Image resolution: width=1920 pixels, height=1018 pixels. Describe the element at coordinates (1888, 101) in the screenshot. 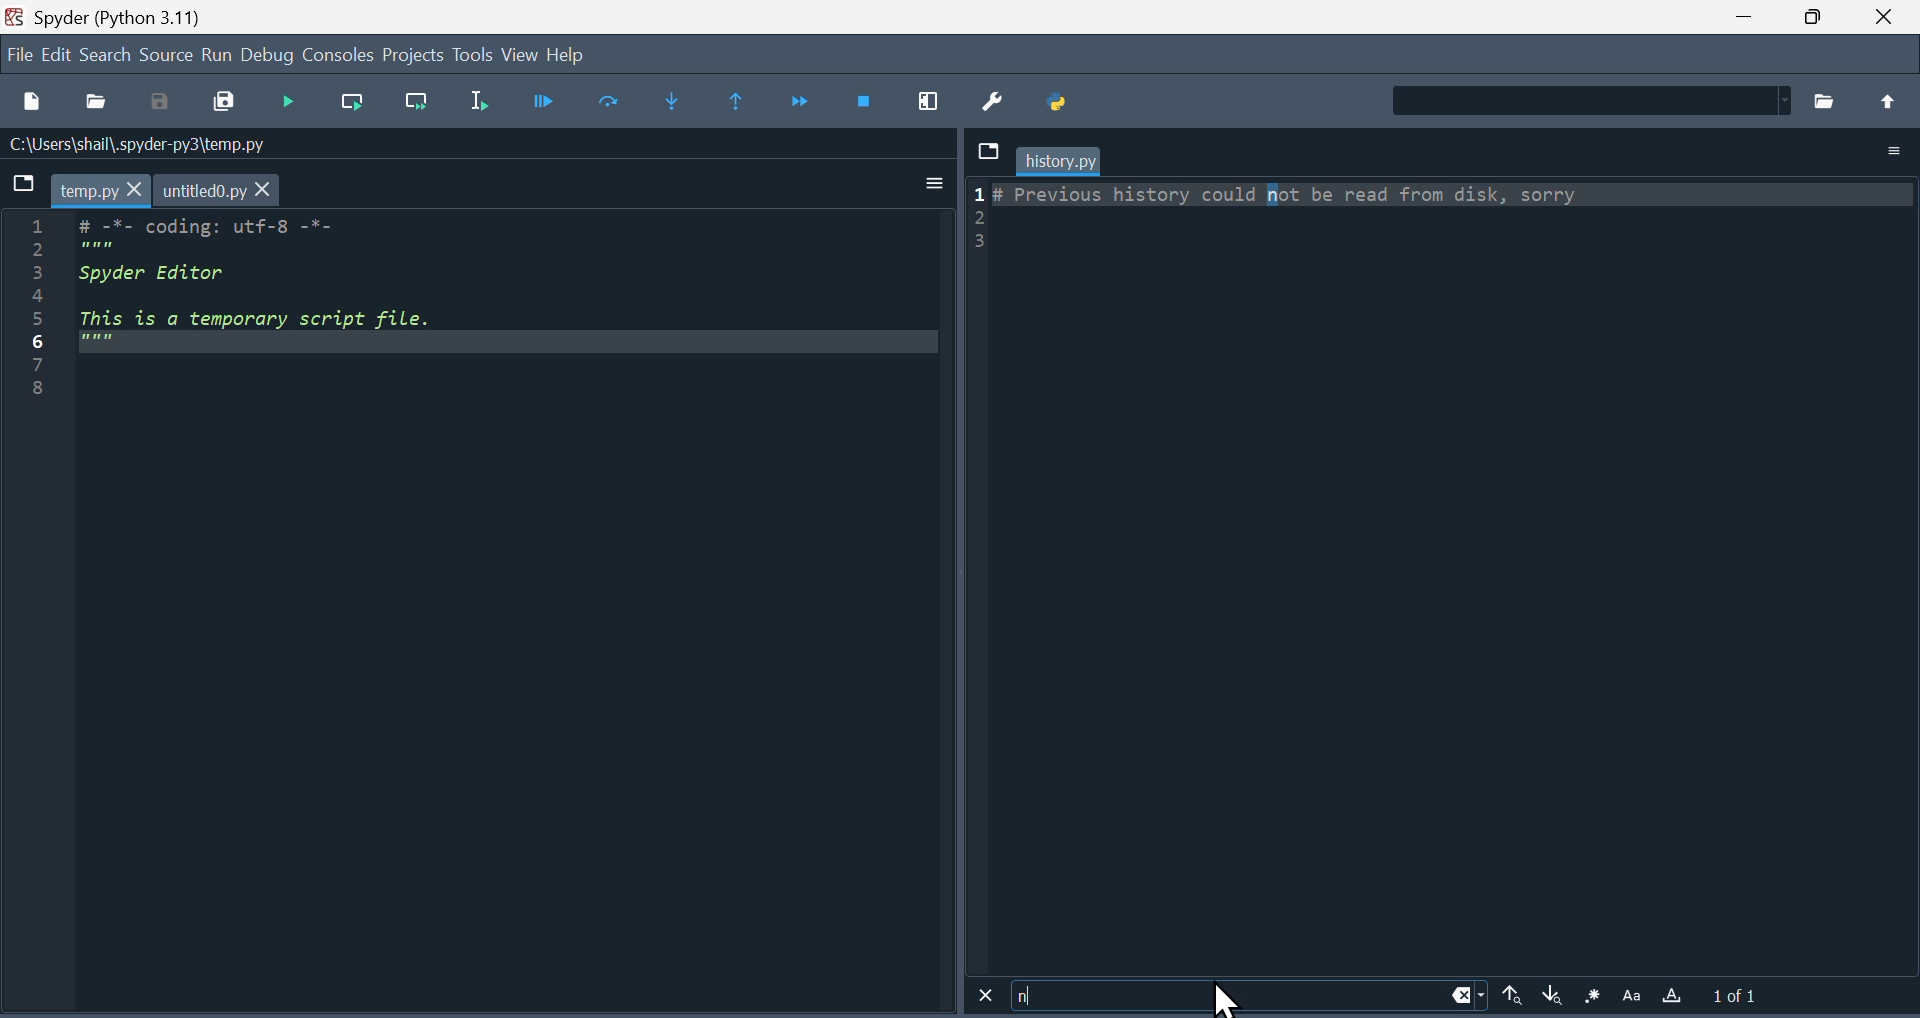

I see `move up` at that location.